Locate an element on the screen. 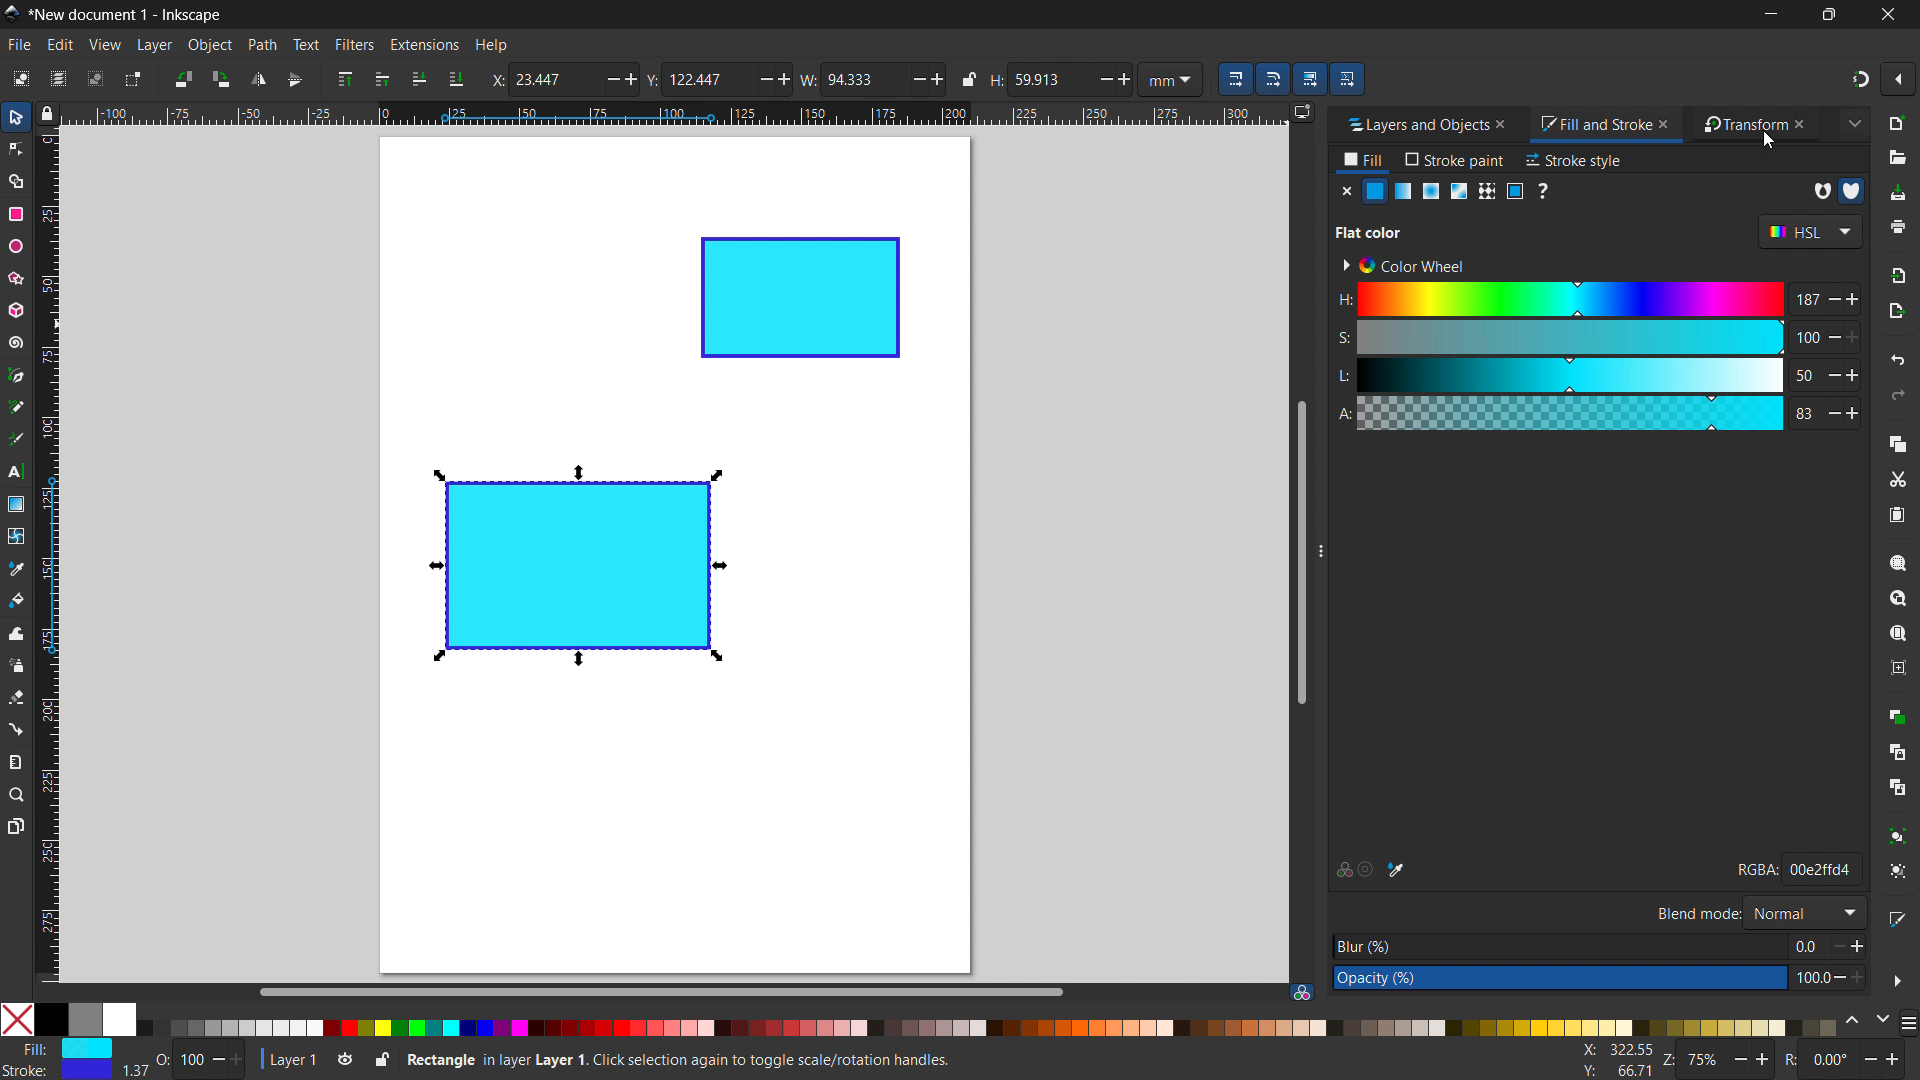 The height and width of the screenshot is (1080, 1920). No color is located at coordinates (18, 1018).